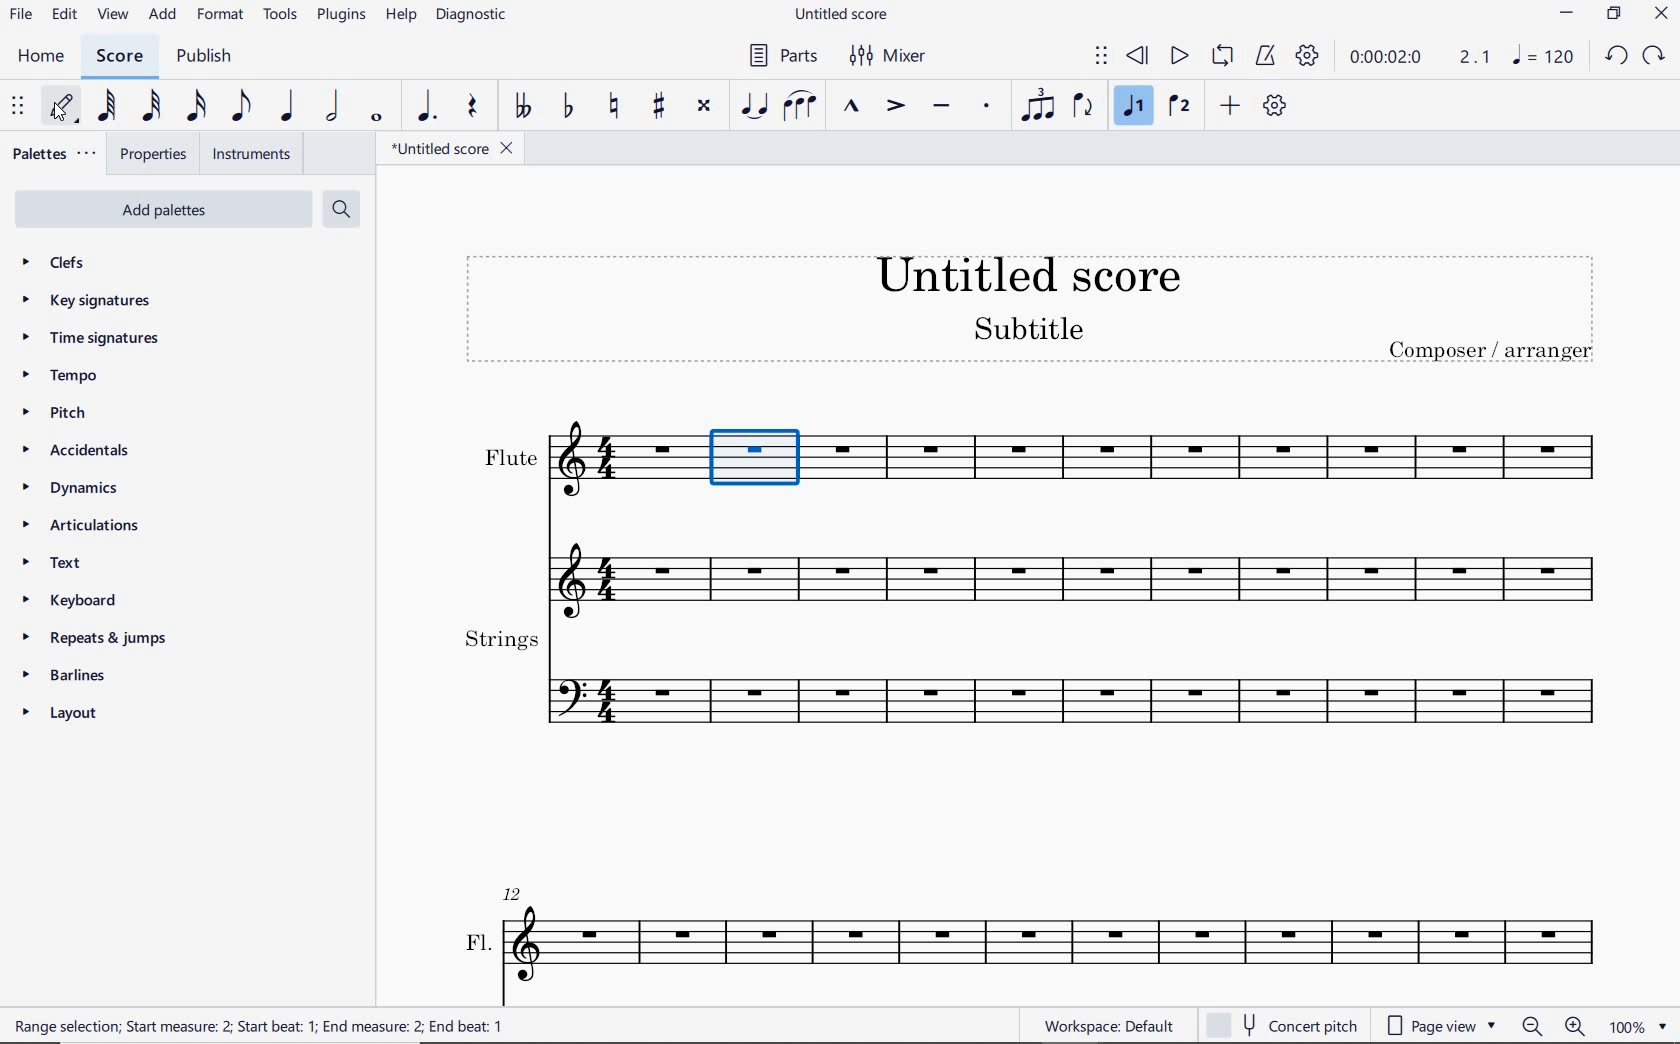 The width and height of the screenshot is (1680, 1044). I want to click on zoom out or zoom in, so click(1557, 1027).